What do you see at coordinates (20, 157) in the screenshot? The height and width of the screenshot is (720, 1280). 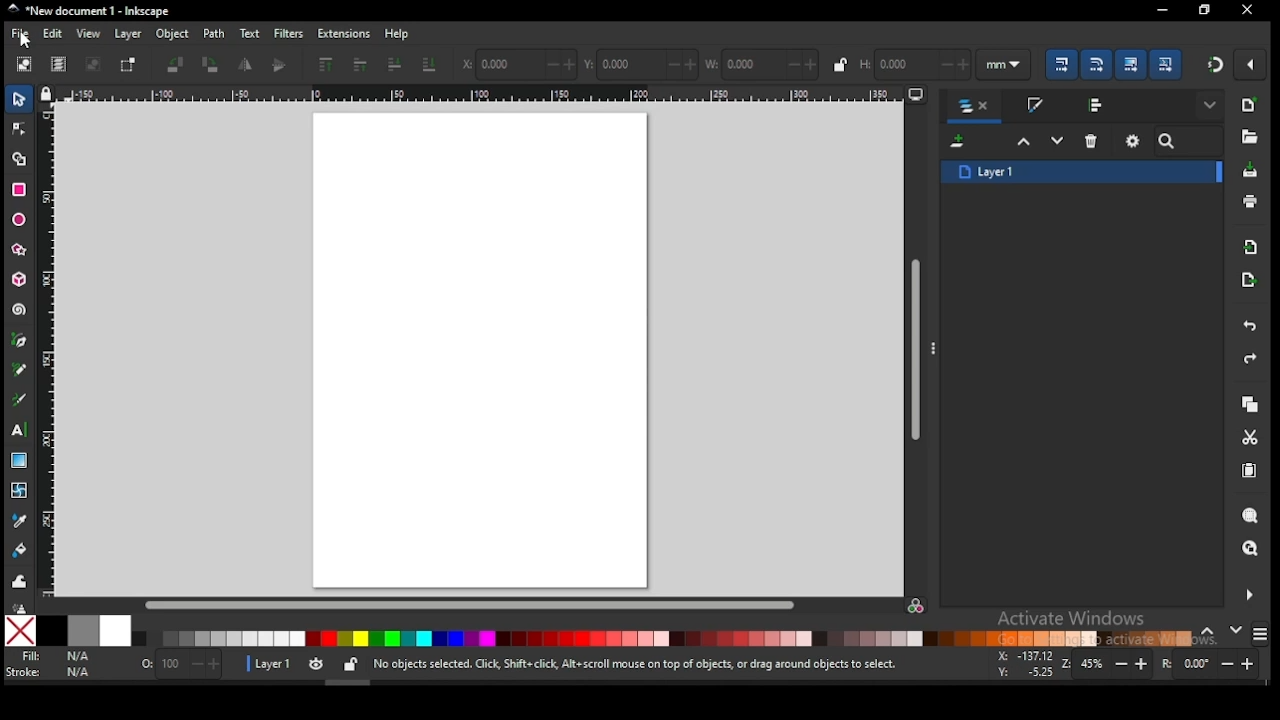 I see `shape builder tool` at bounding box center [20, 157].